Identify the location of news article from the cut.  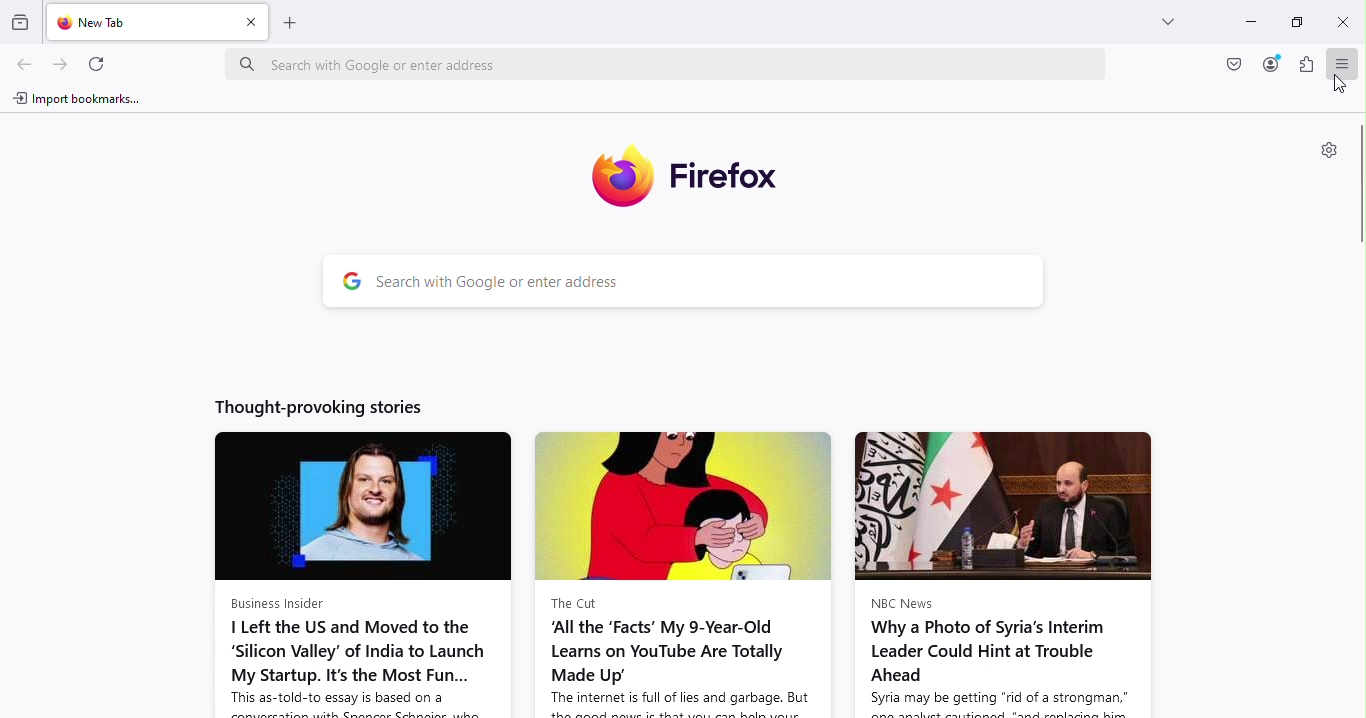
(683, 575).